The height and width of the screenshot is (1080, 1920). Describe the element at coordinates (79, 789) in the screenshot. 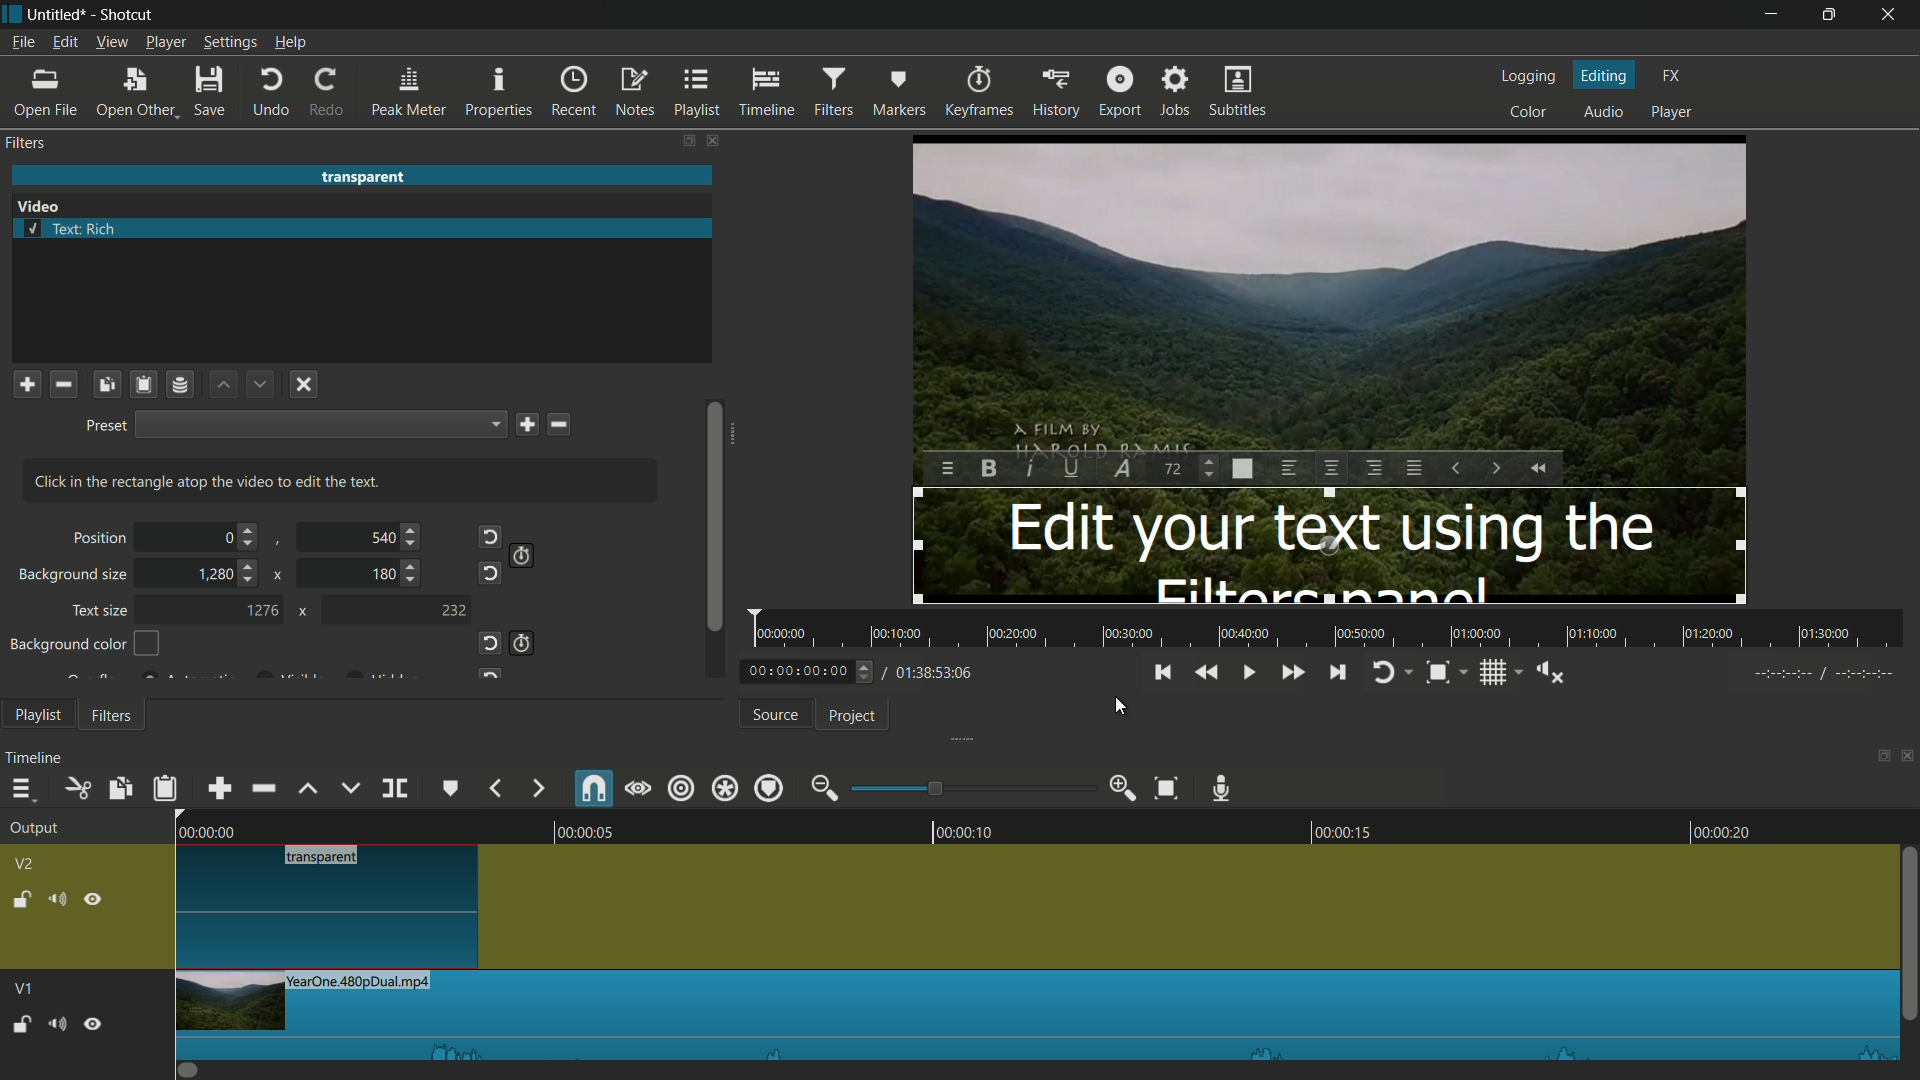

I see `cut` at that location.